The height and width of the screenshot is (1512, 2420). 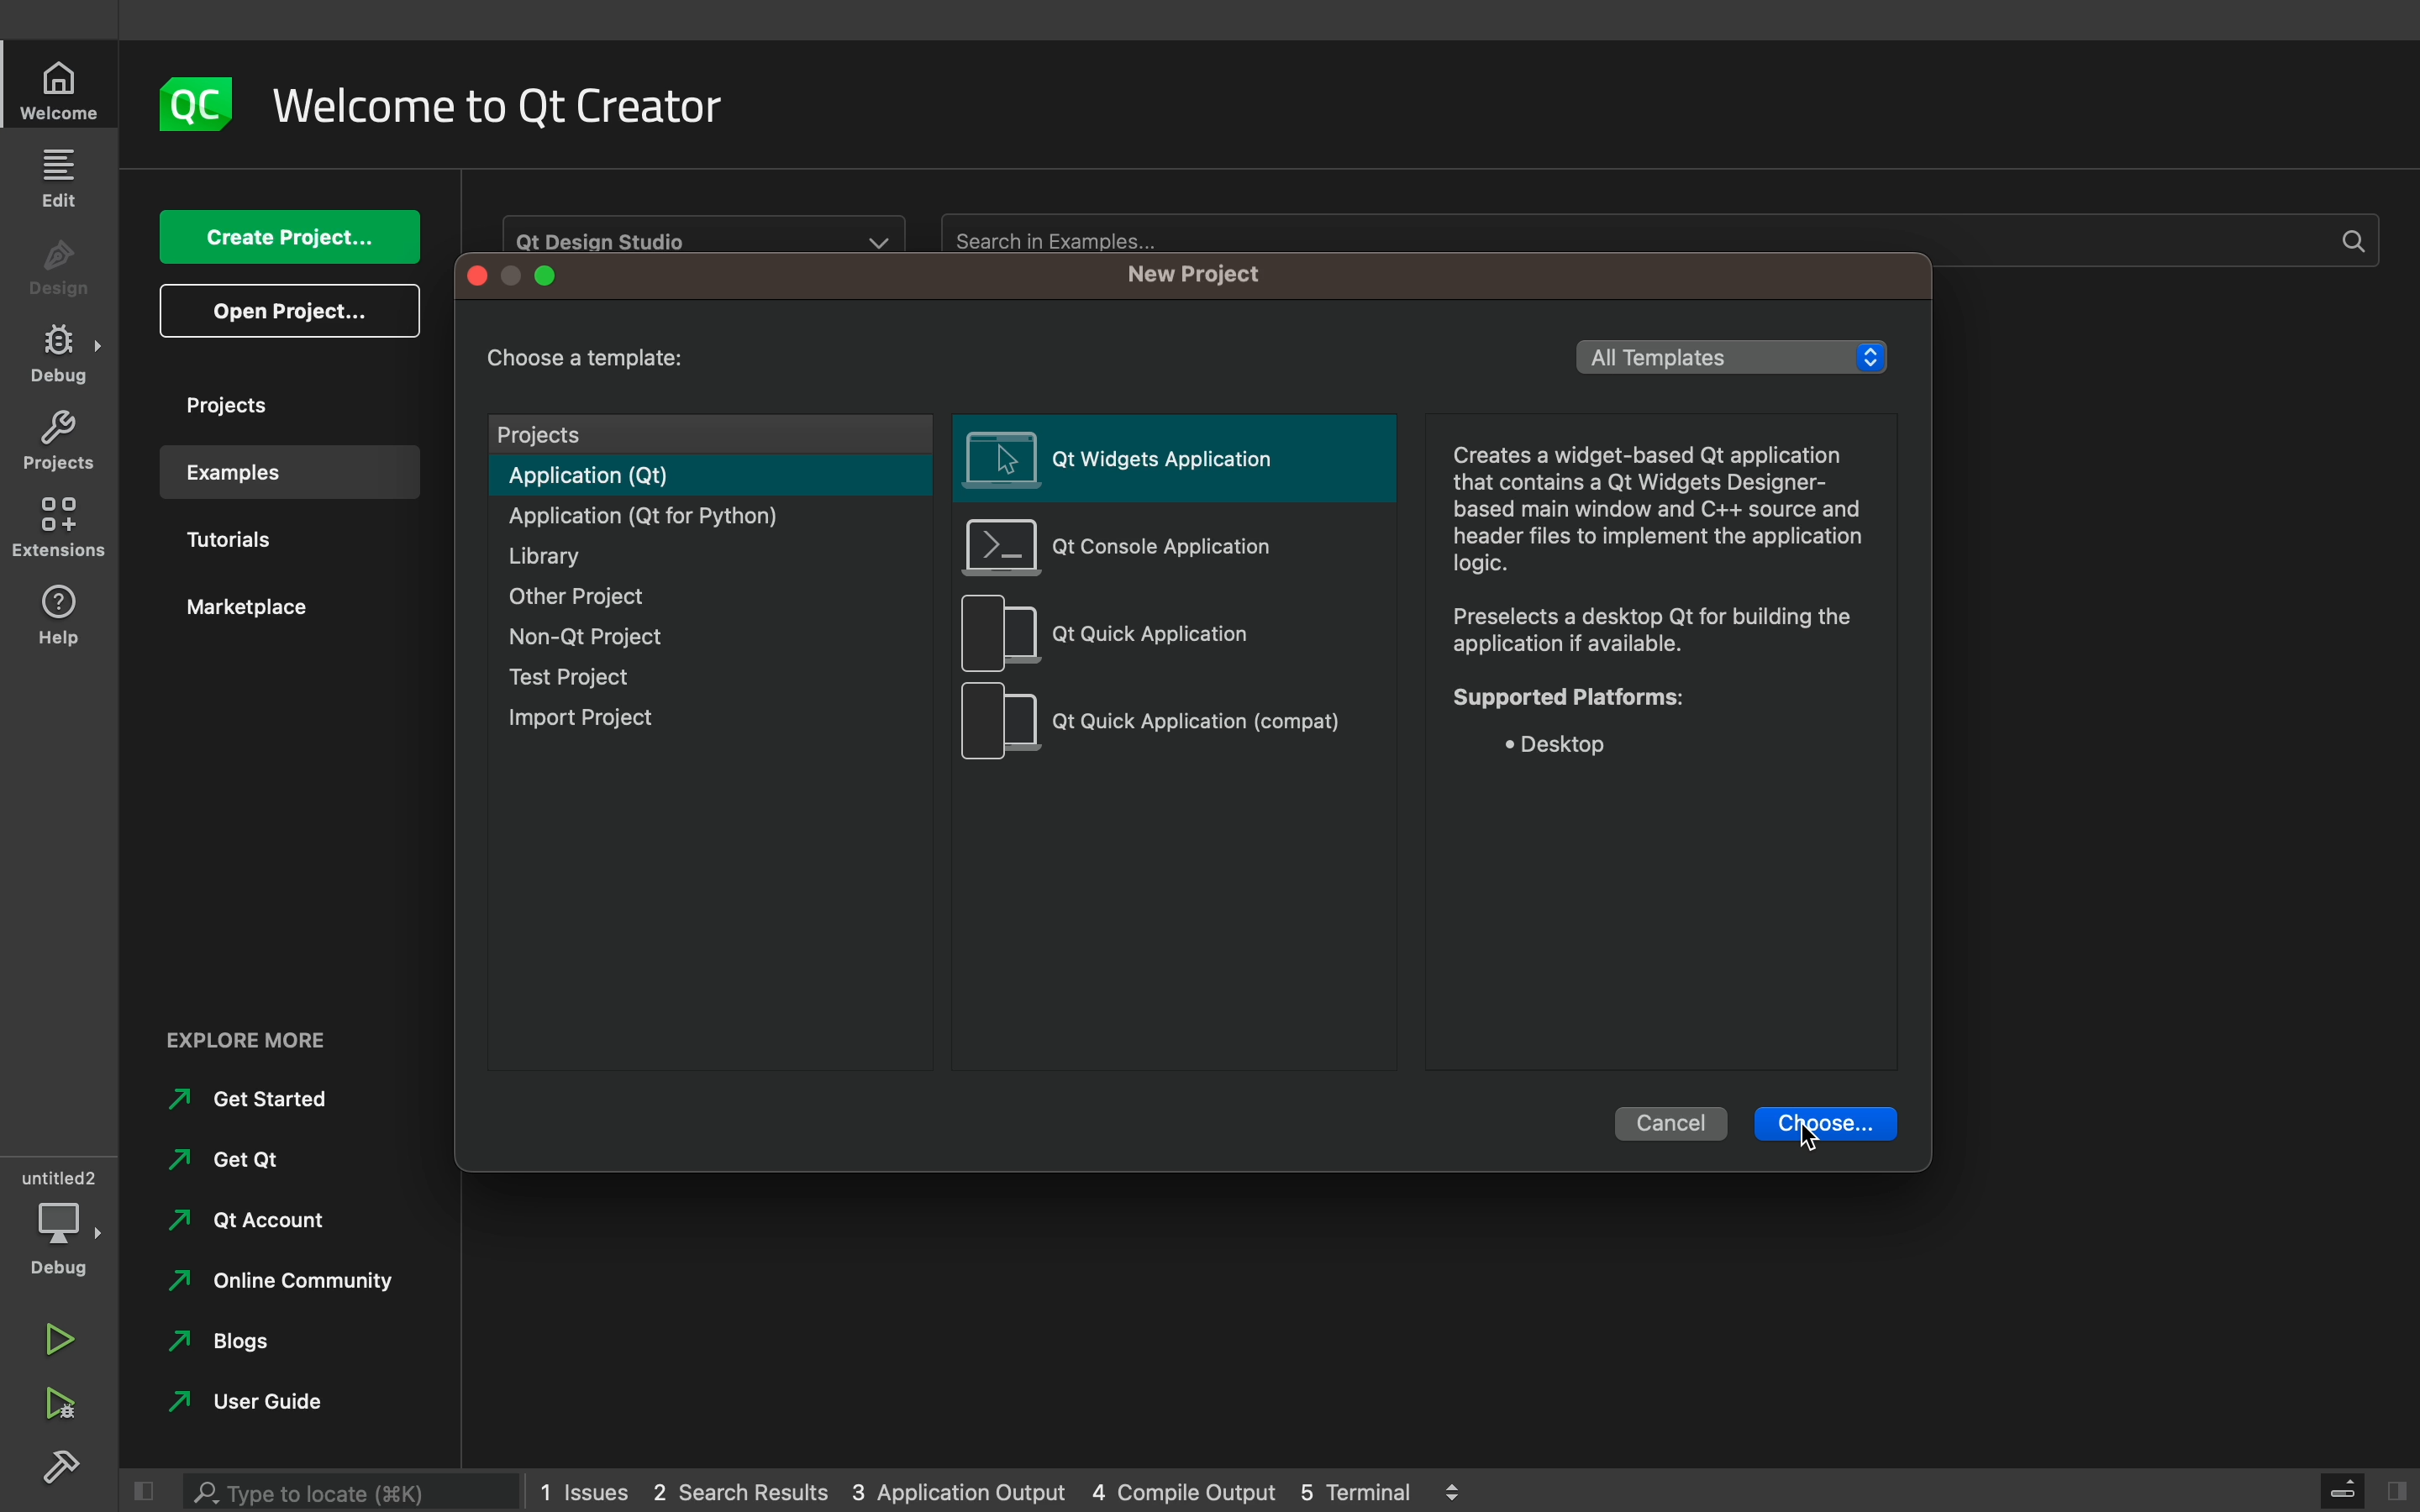 What do you see at coordinates (1174, 457) in the screenshot?
I see `qt widgets application` at bounding box center [1174, 457].